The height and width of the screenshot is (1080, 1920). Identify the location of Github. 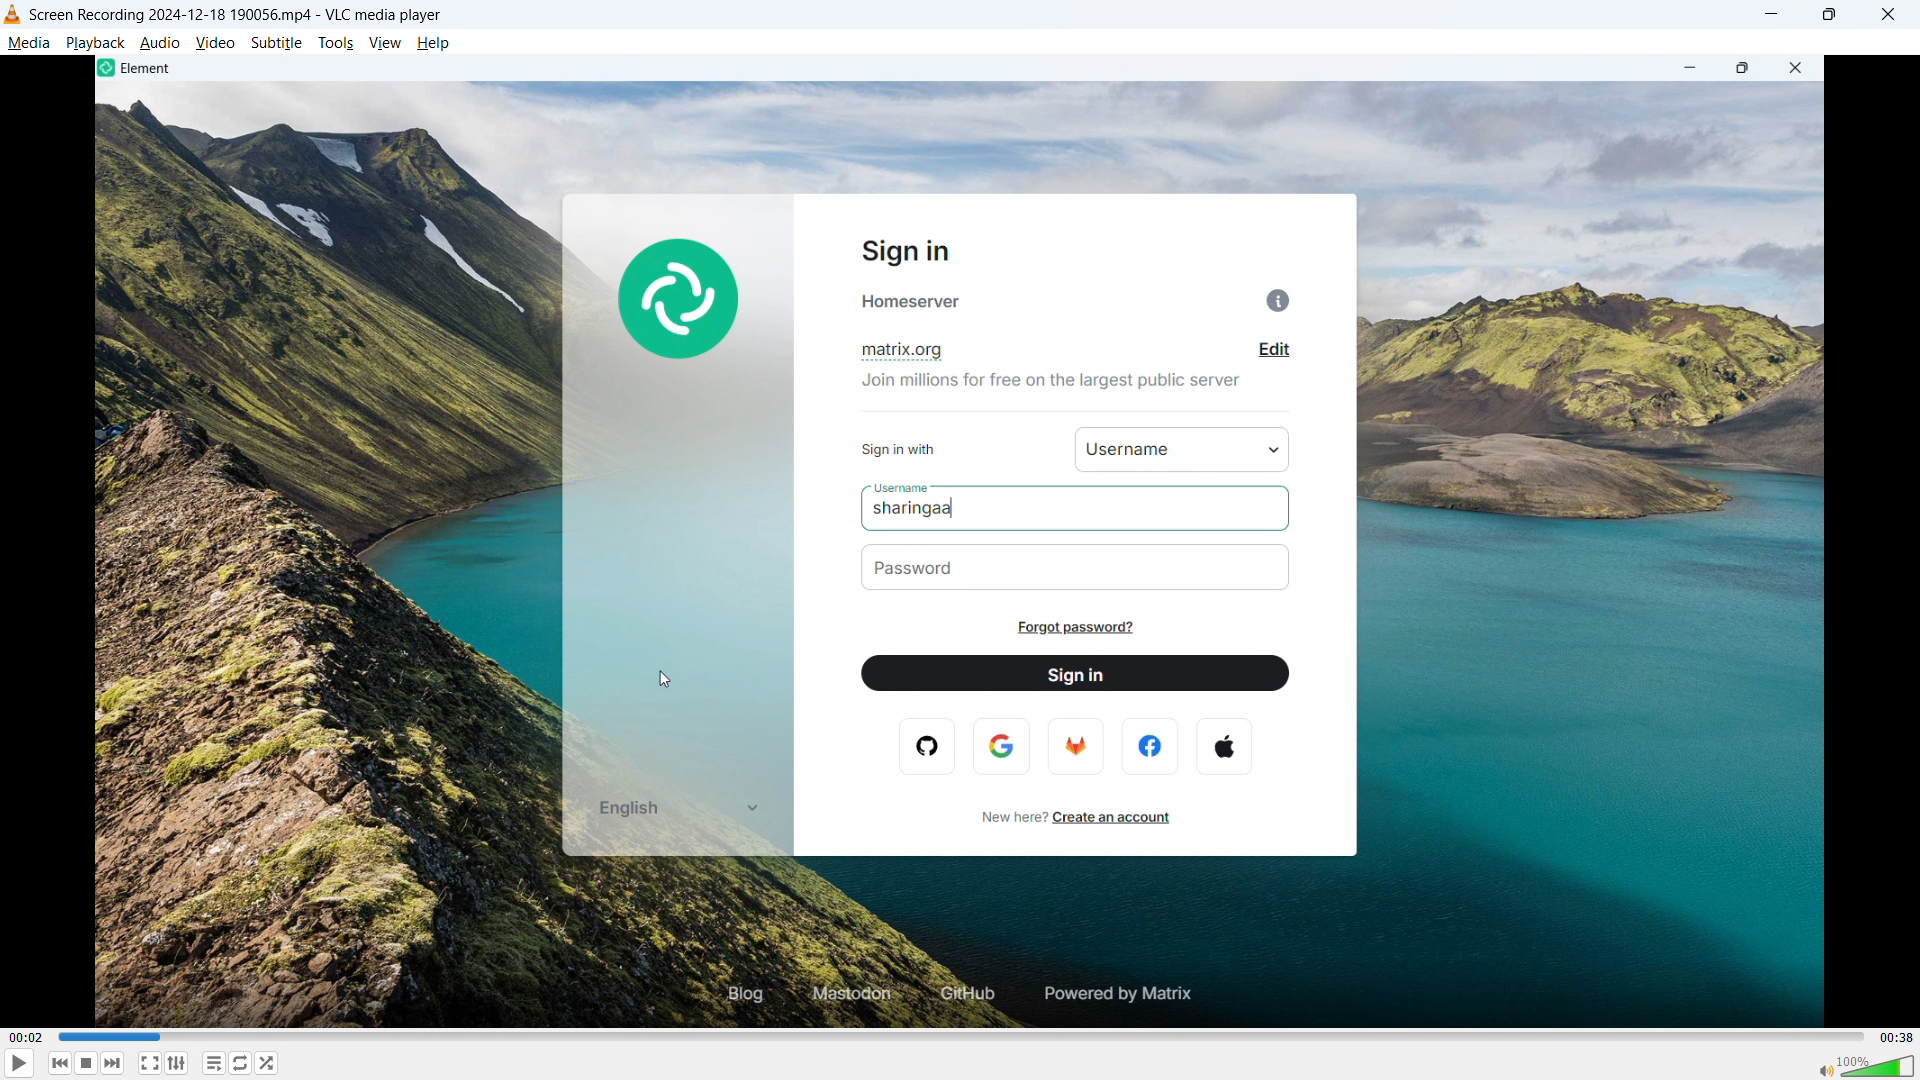
(933, 748).